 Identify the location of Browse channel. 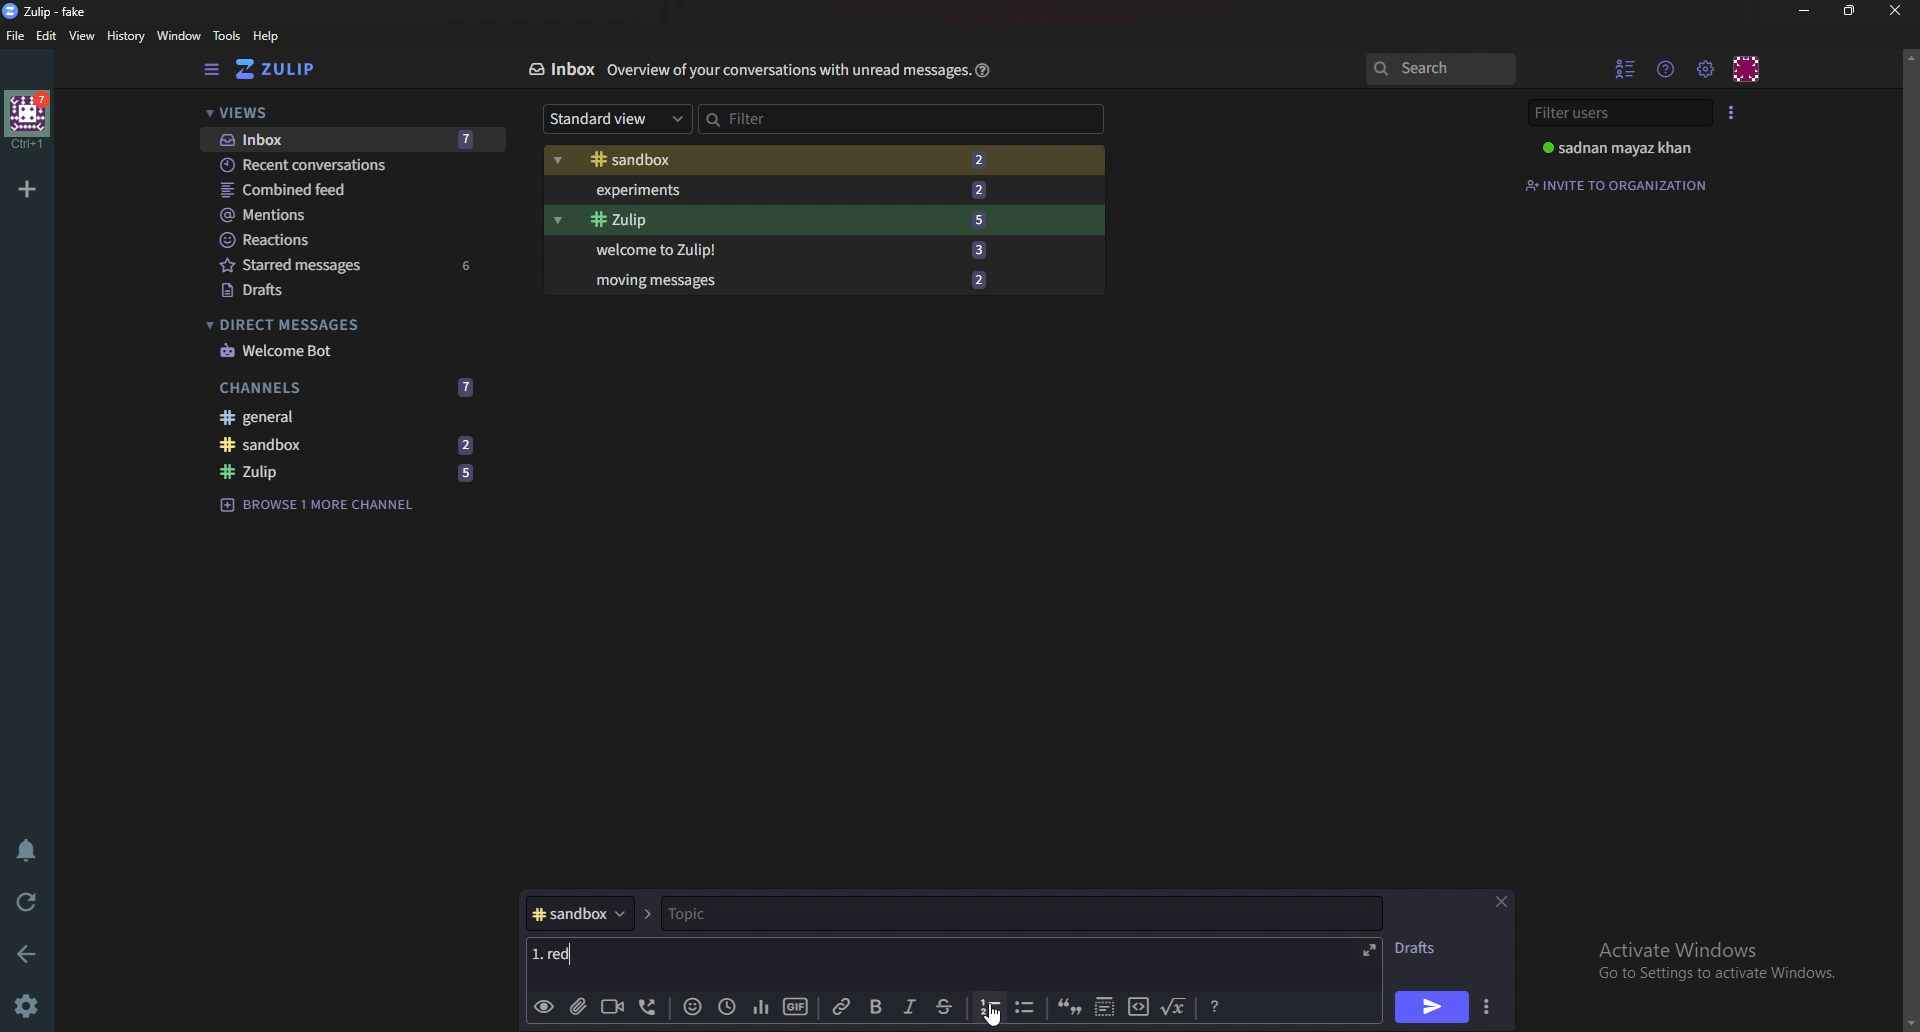
(328, 503).